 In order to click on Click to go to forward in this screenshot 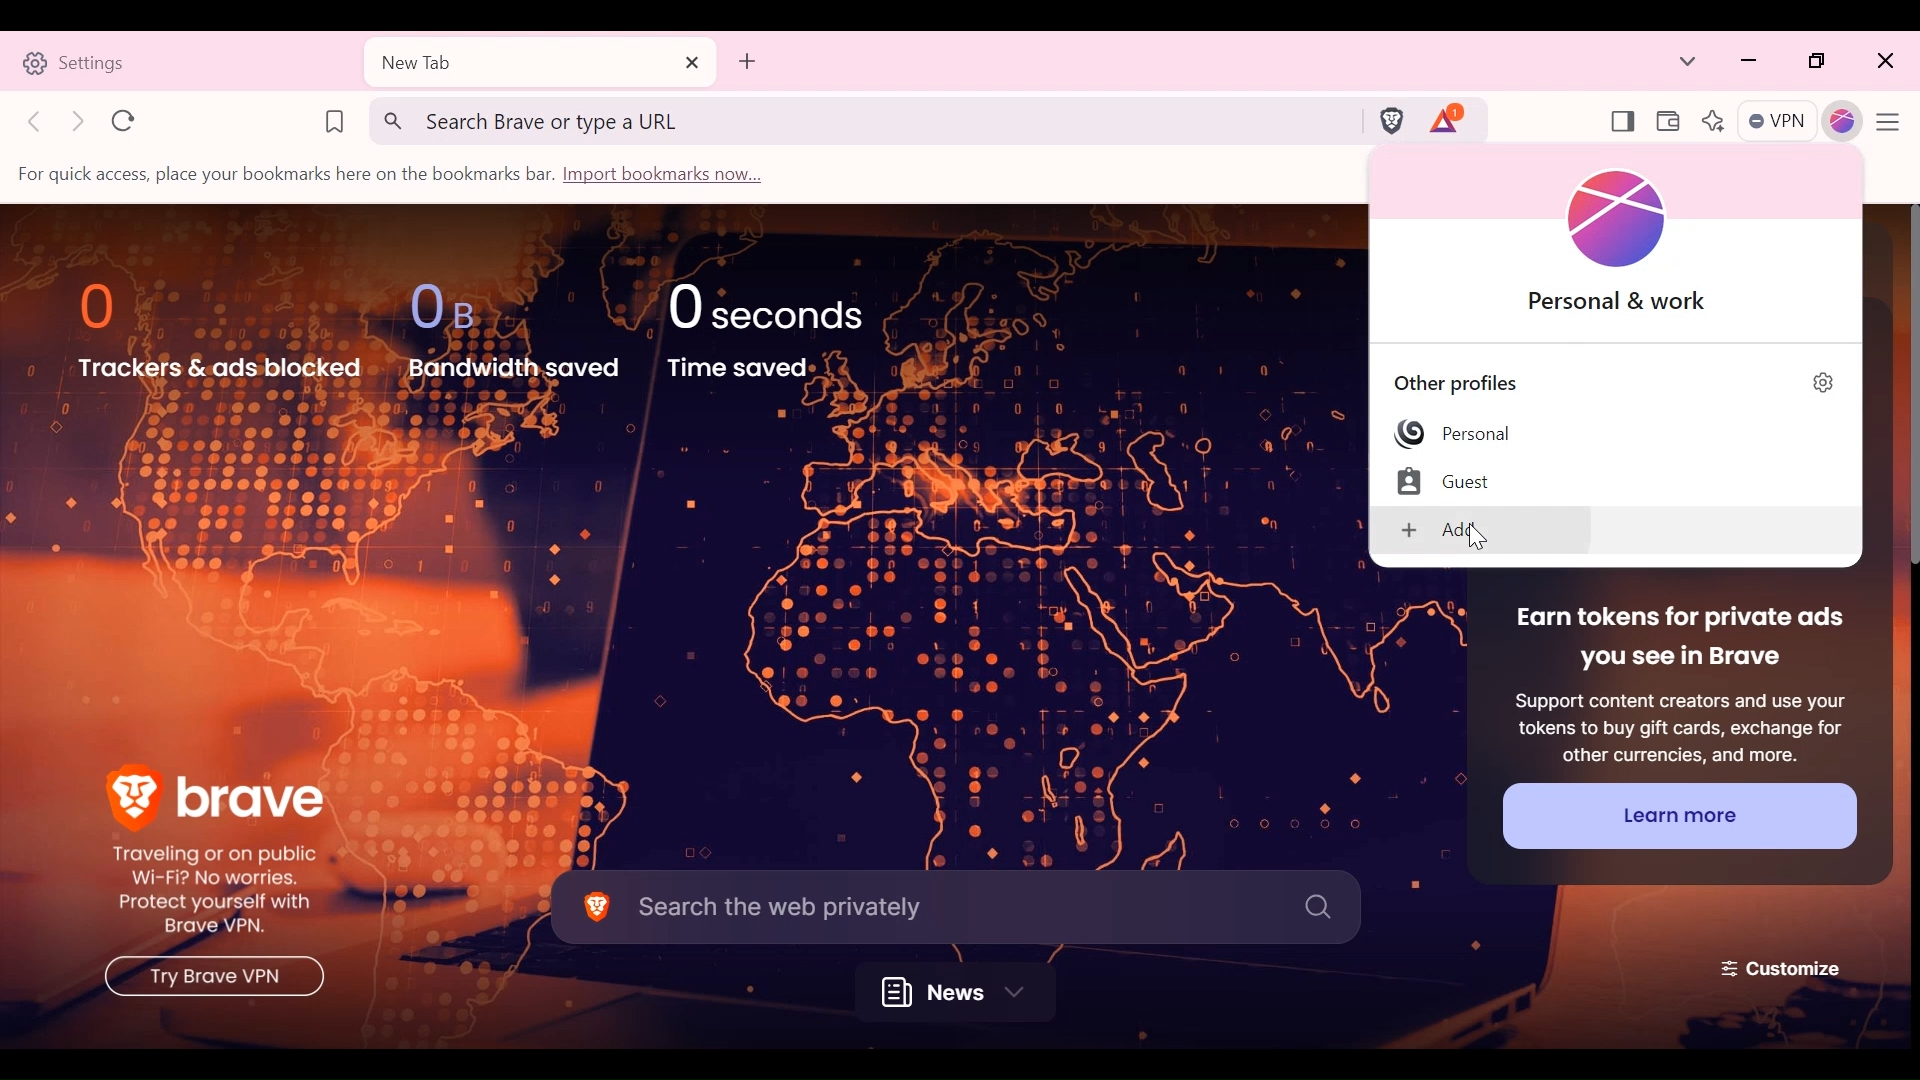, I will do `click(80, 121)`.